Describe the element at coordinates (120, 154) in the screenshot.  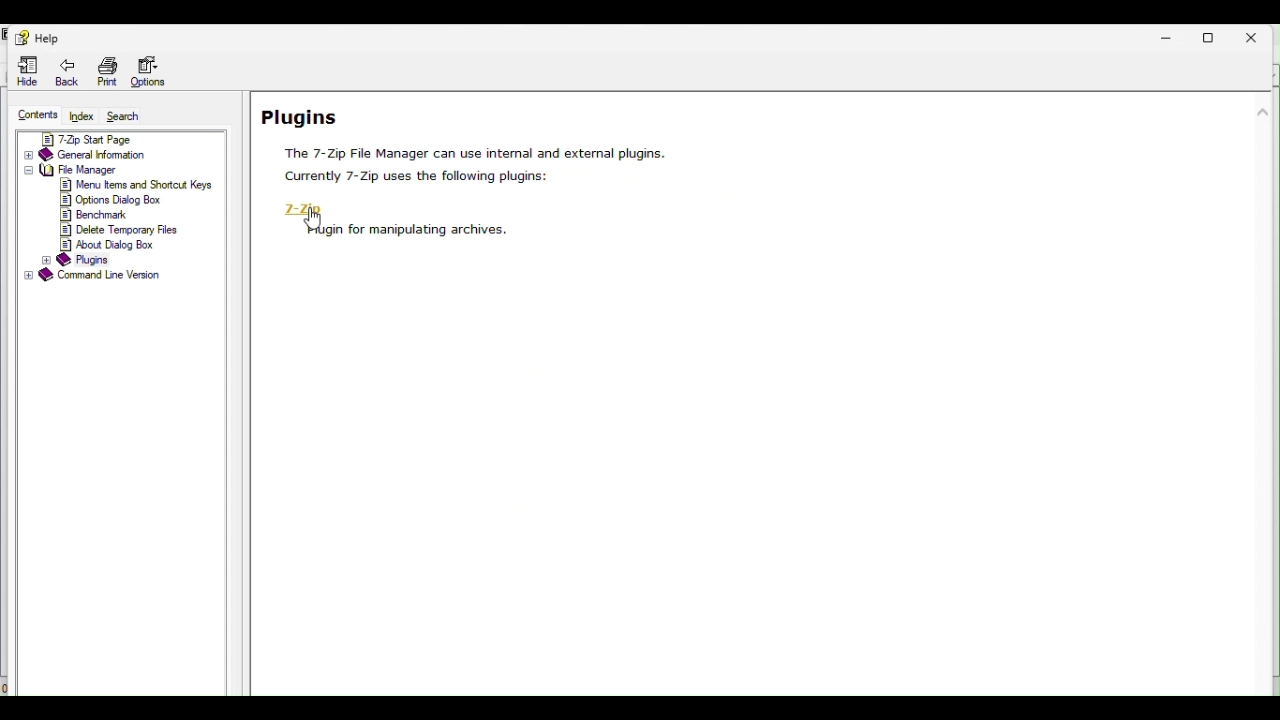
I see `General information` at that location.